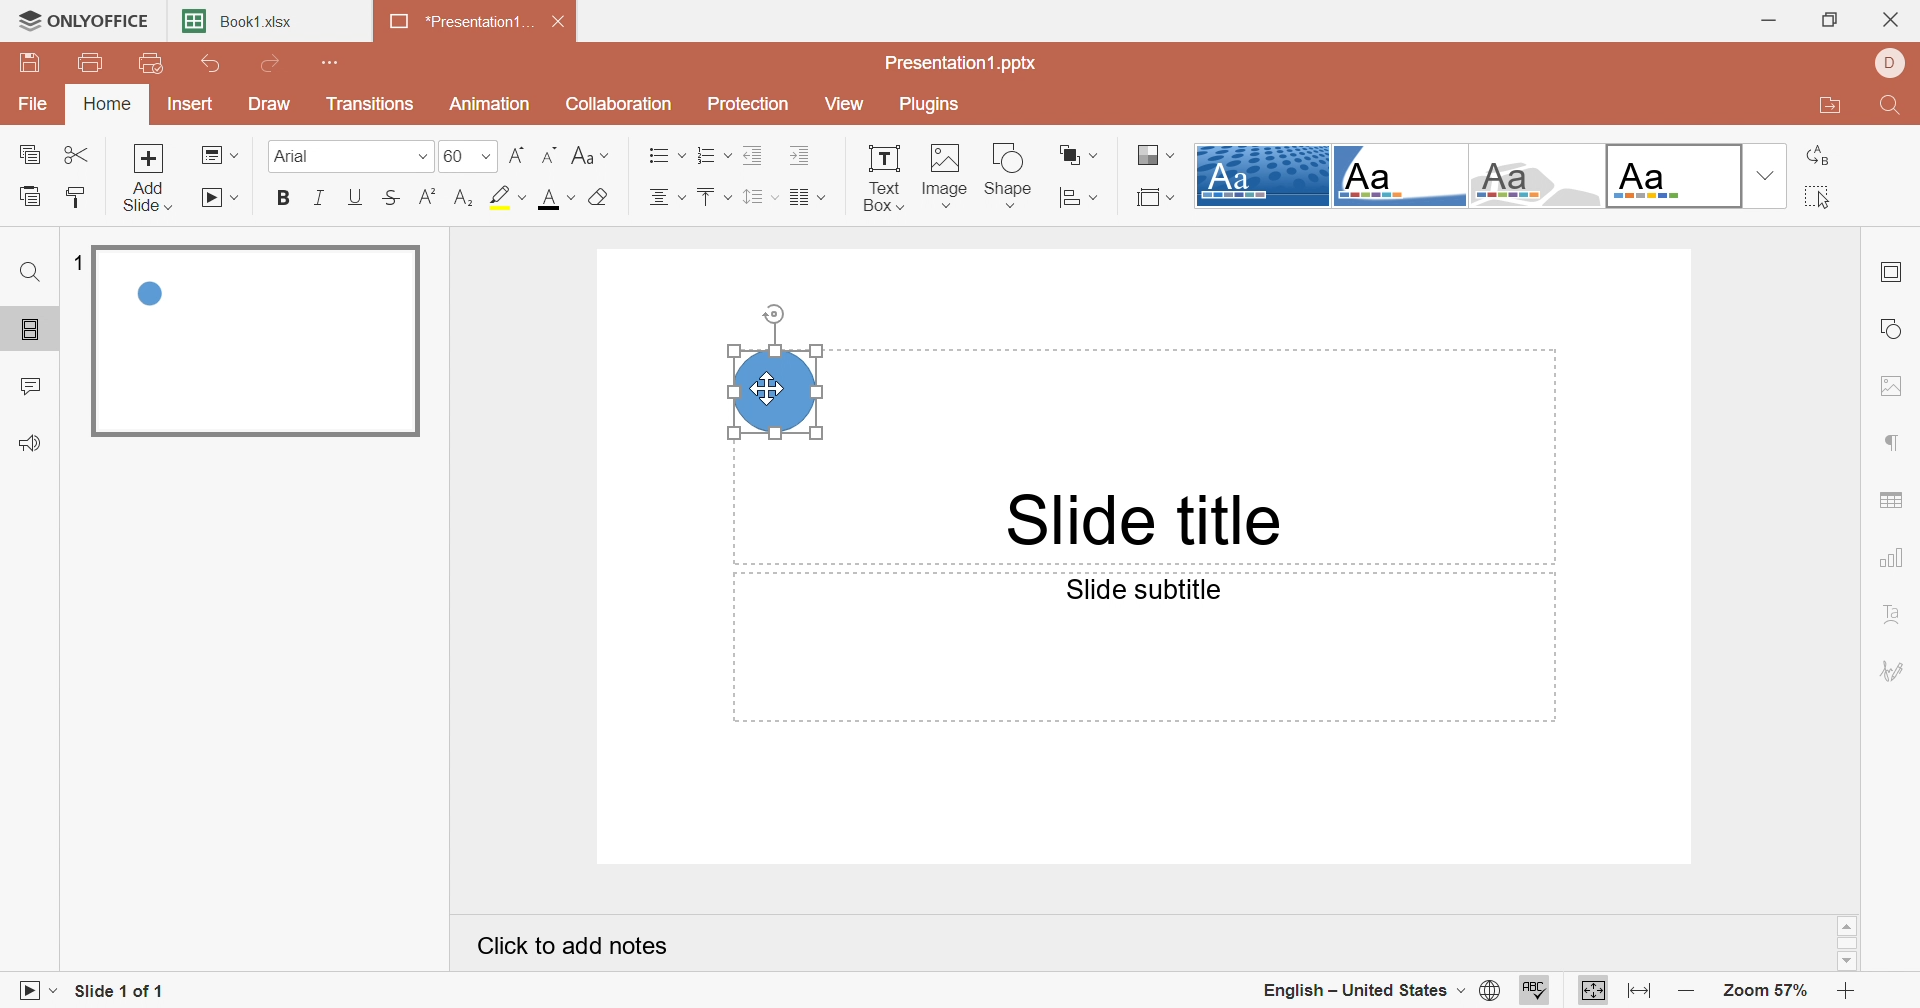  I want to click on Font, so click(340, 154).